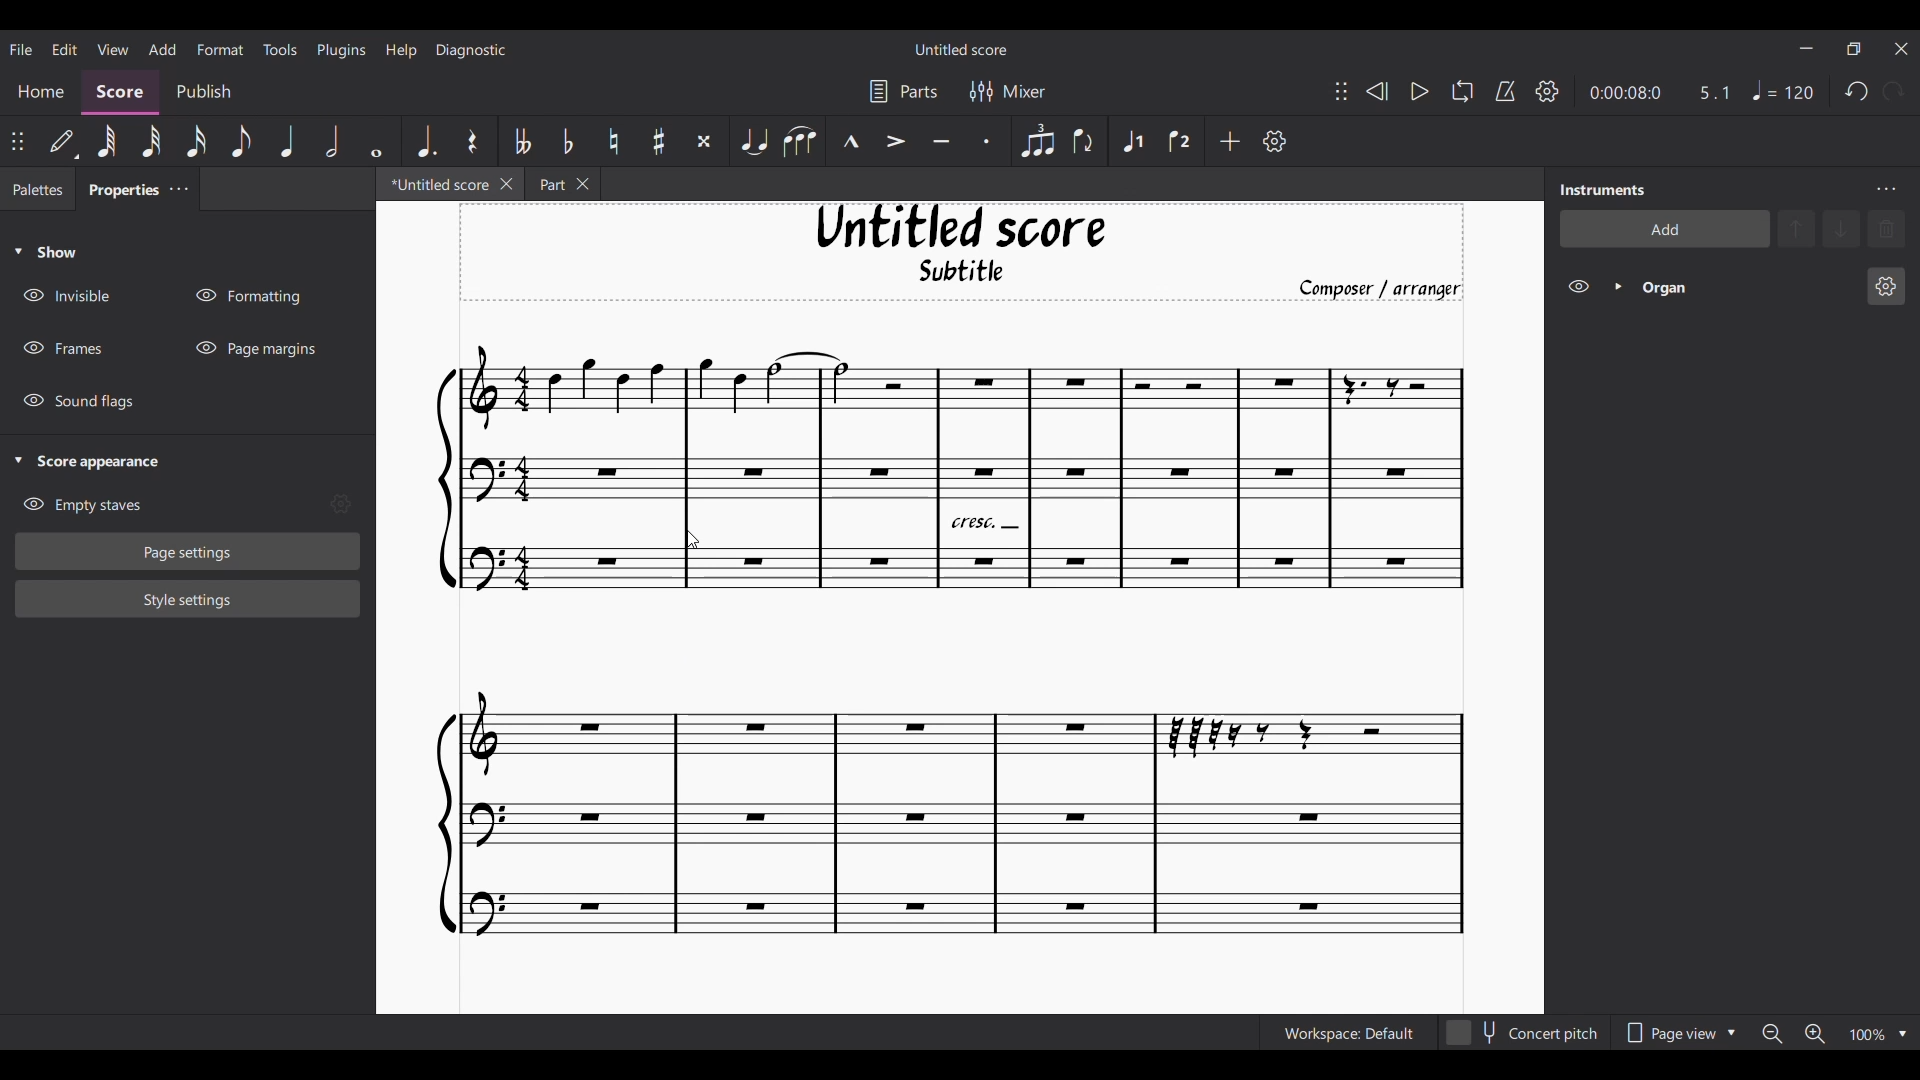  Describe the element at coordinates (951, 643) in the screenshot. I see `Current score` at that location.